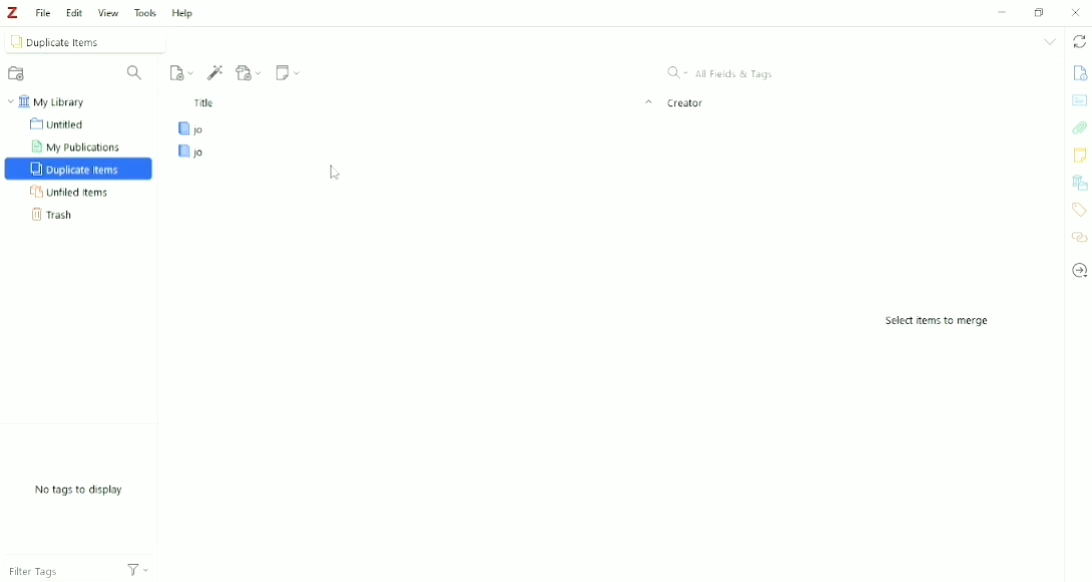 The width and height of the screenshot is (1092, 582). I want to click on Creator, so click(686, 103).